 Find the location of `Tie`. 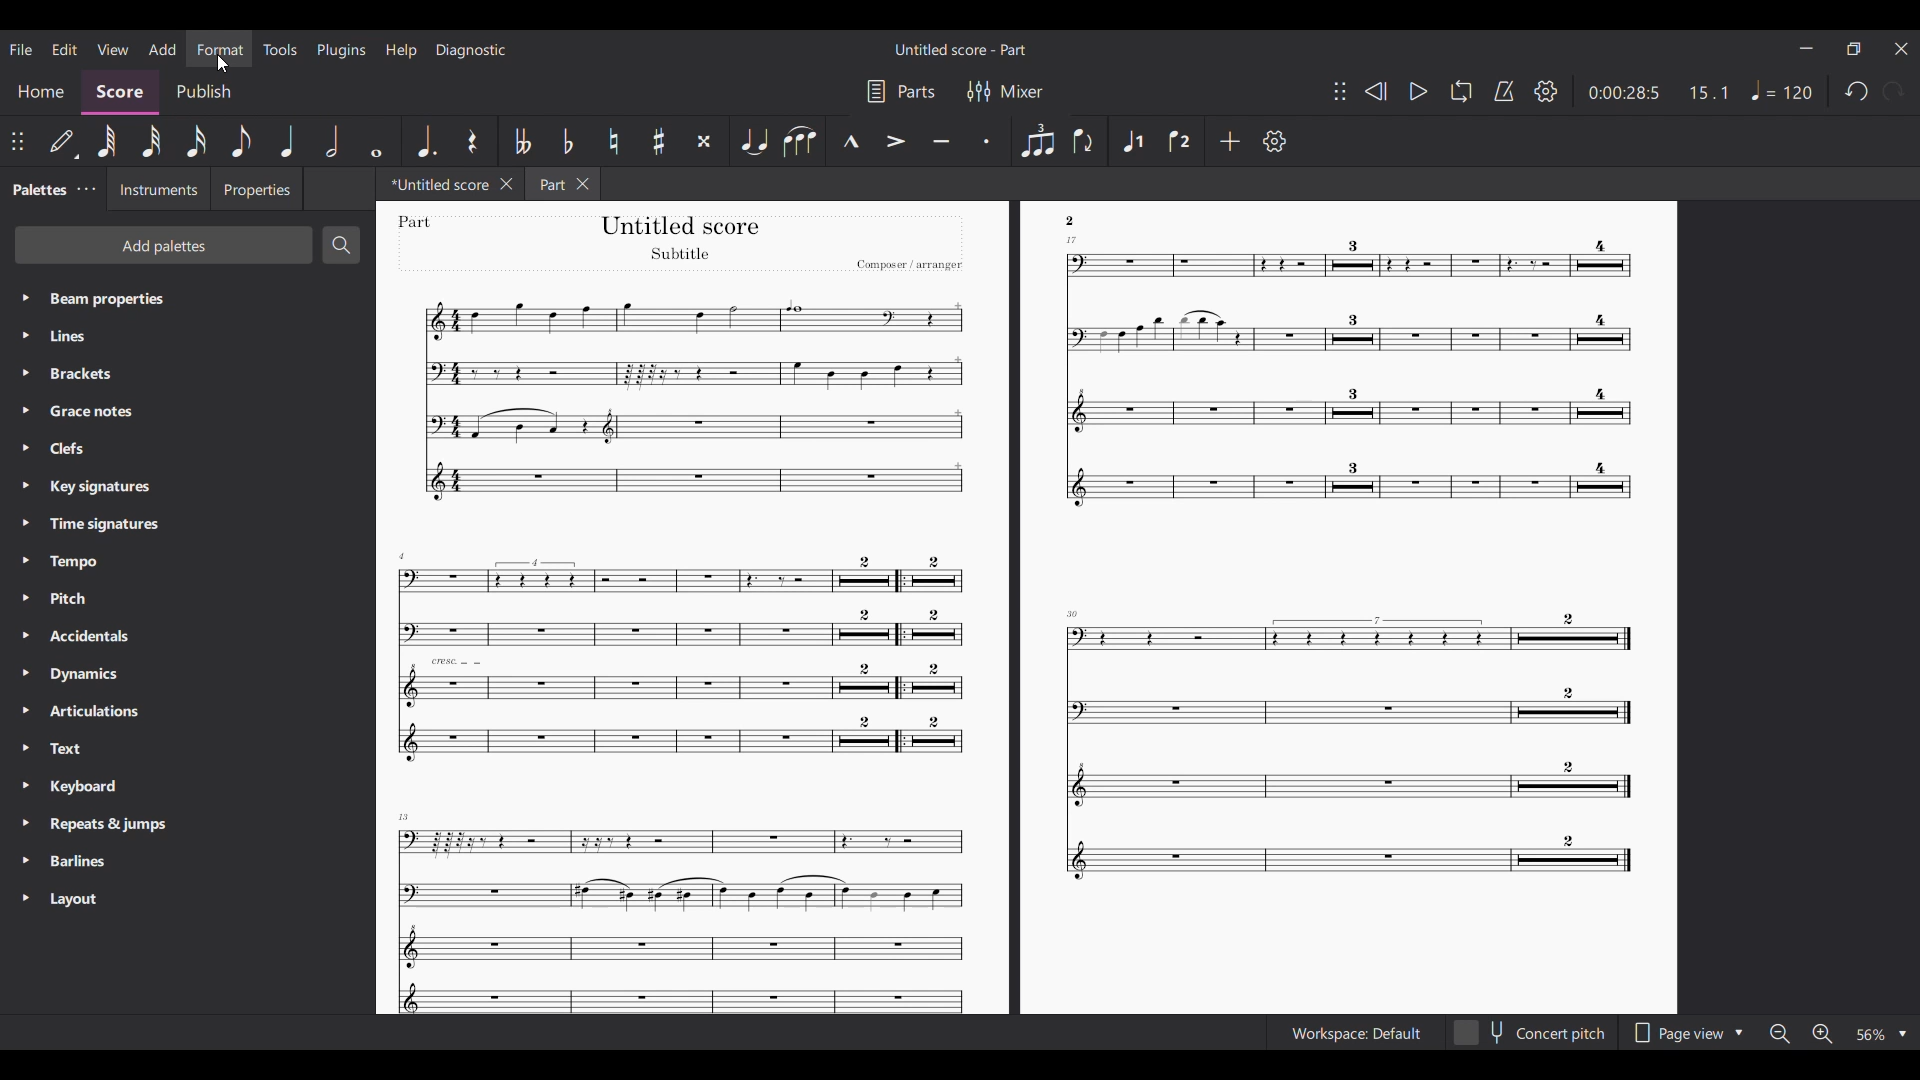

Tie is located at coordinates (755, 142).